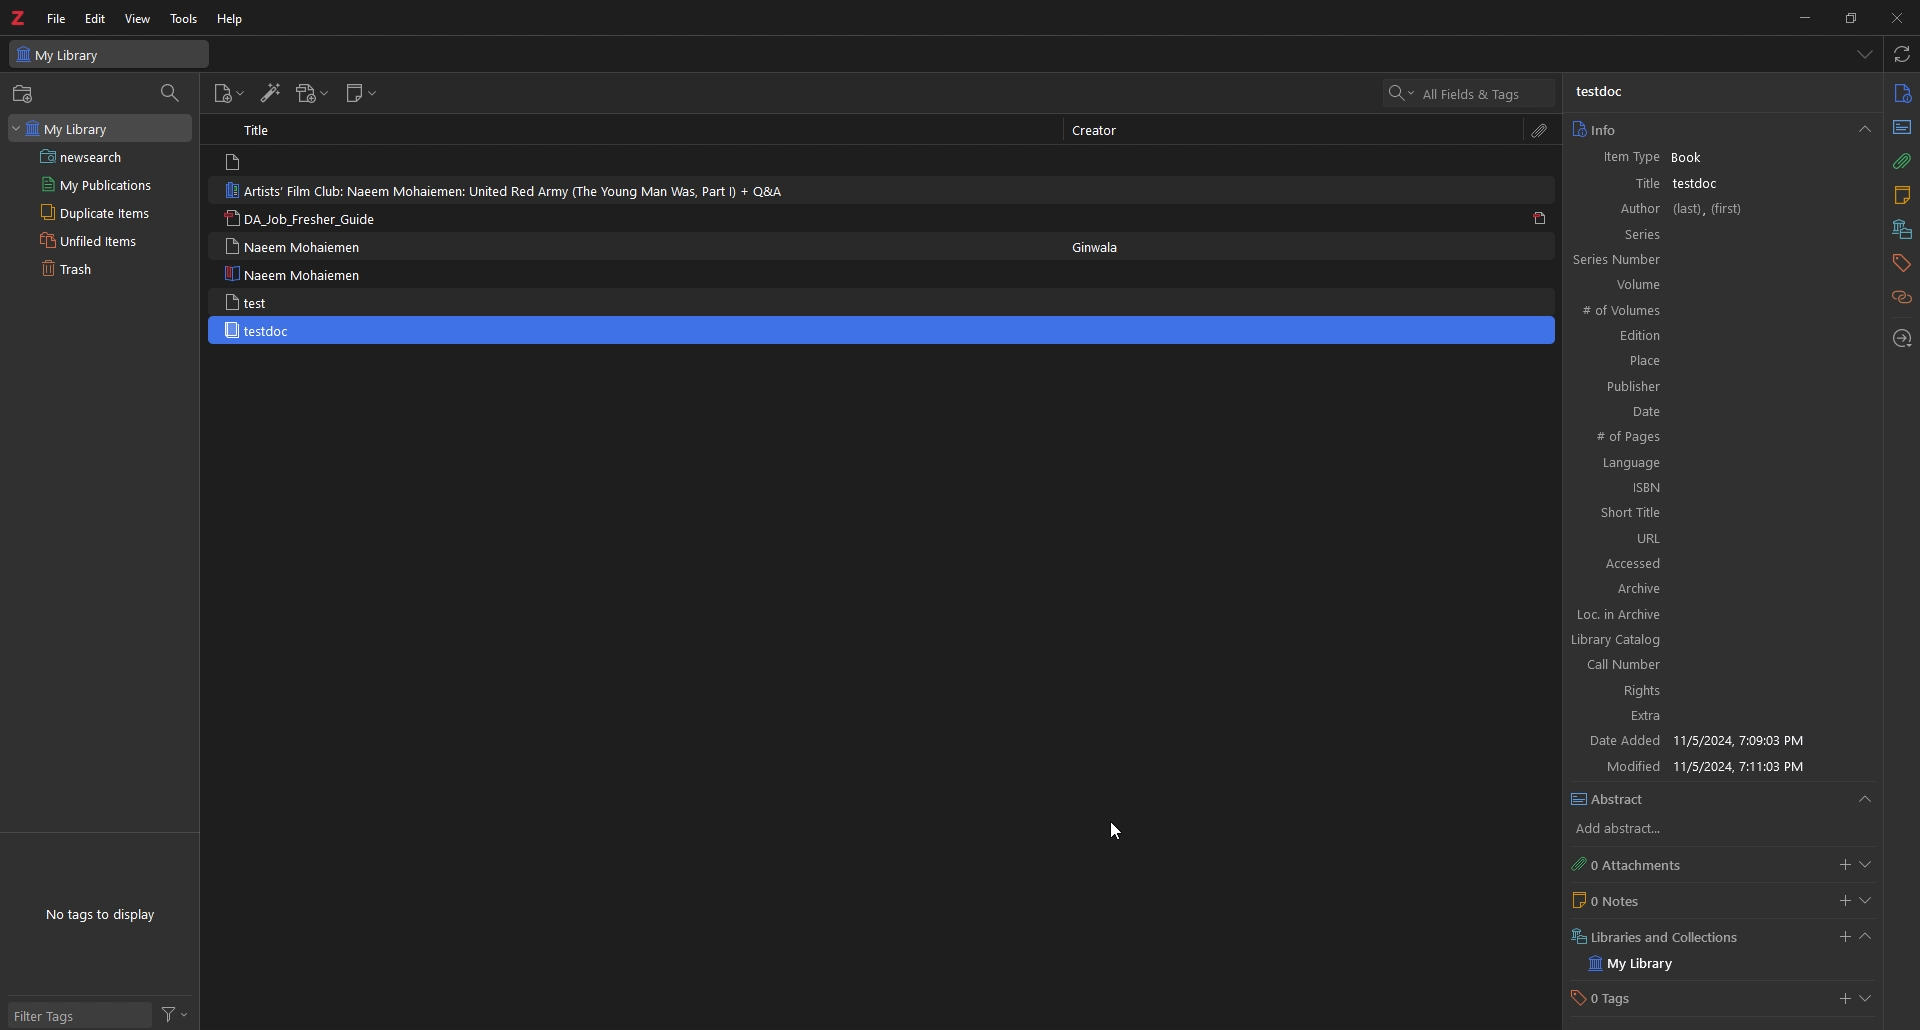 This screenshot has width=1920, height=1030. What do you see at coordinates (1718, 766) in the screenshot?
I see `Modified 11/5/2024, 7:11:03 PM` at bounding box center [1718, 766].